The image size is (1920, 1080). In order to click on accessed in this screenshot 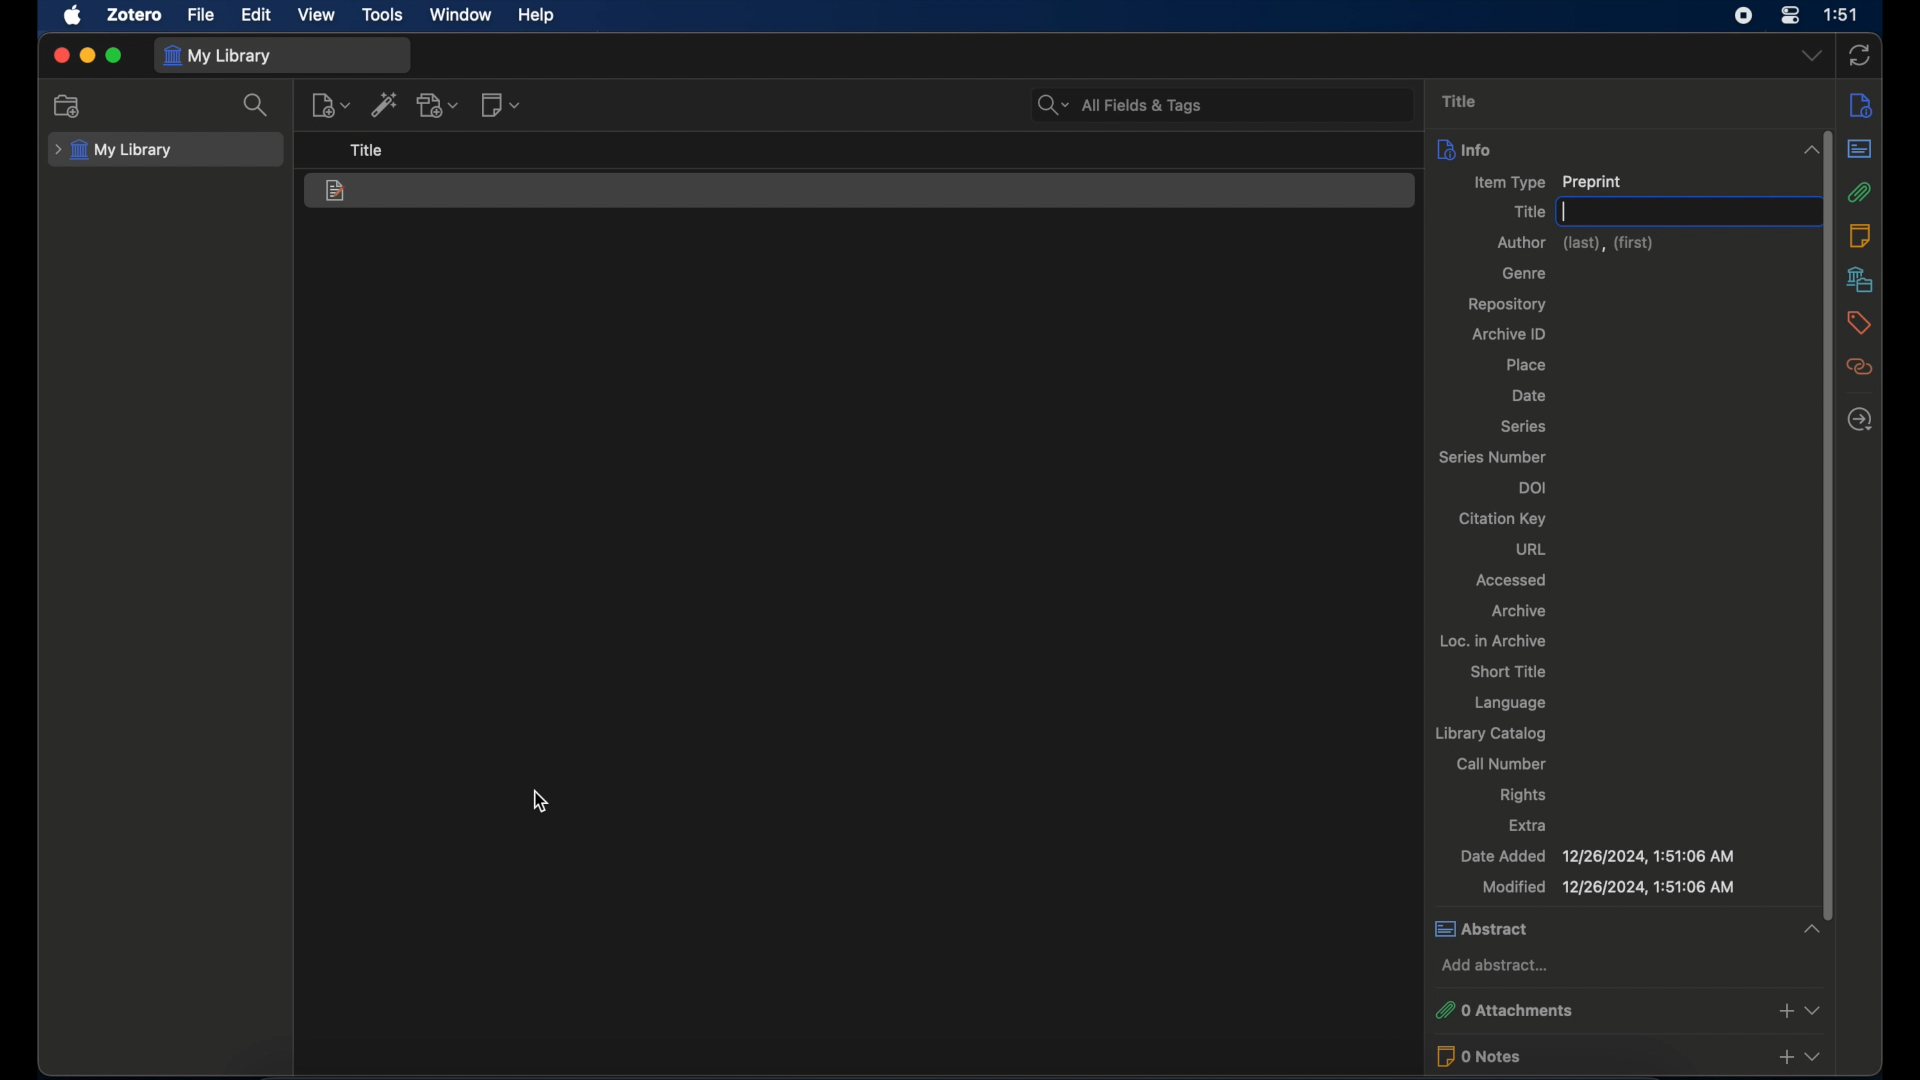, I will do `click(1511, 580)`.